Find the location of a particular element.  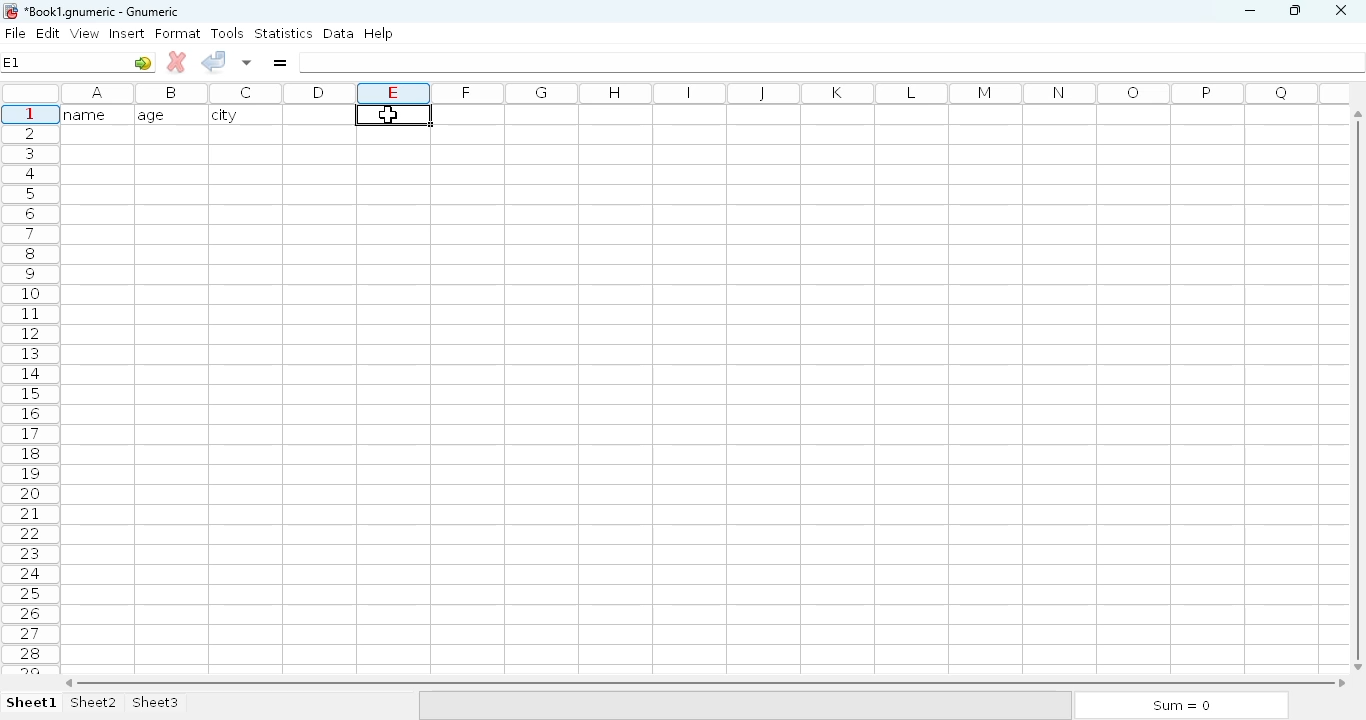

data is located at coordinates (339, 33).